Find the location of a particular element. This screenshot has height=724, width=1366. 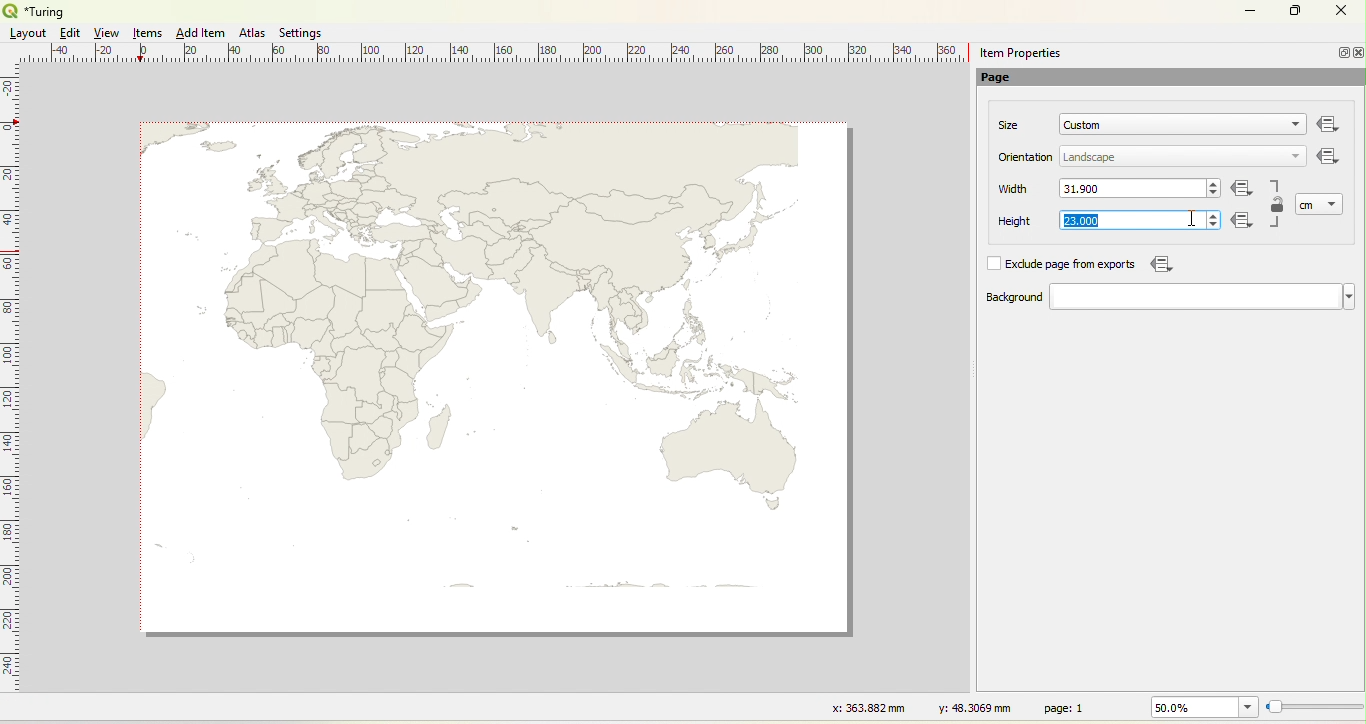

decrease is located at coordinates (1213, 194).